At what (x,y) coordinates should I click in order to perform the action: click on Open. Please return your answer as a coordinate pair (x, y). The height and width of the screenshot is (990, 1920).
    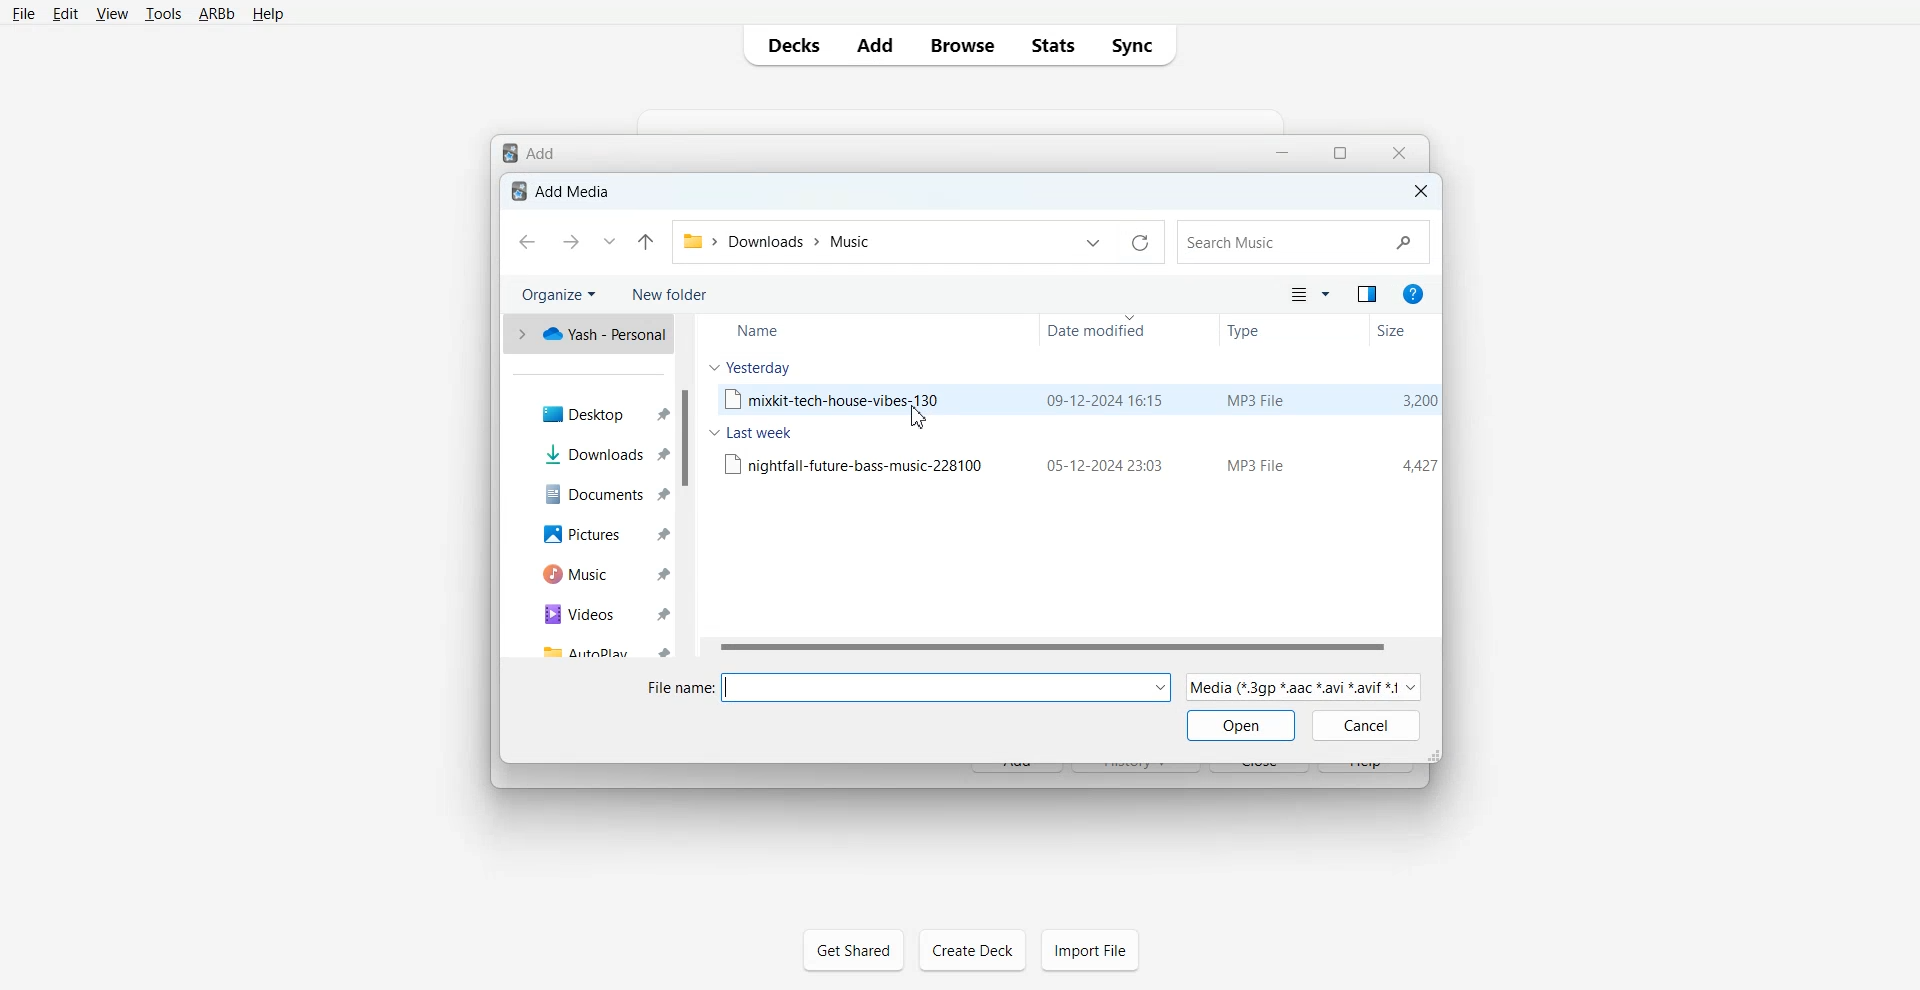
    Looking at the image, I should click on (1241, 725).